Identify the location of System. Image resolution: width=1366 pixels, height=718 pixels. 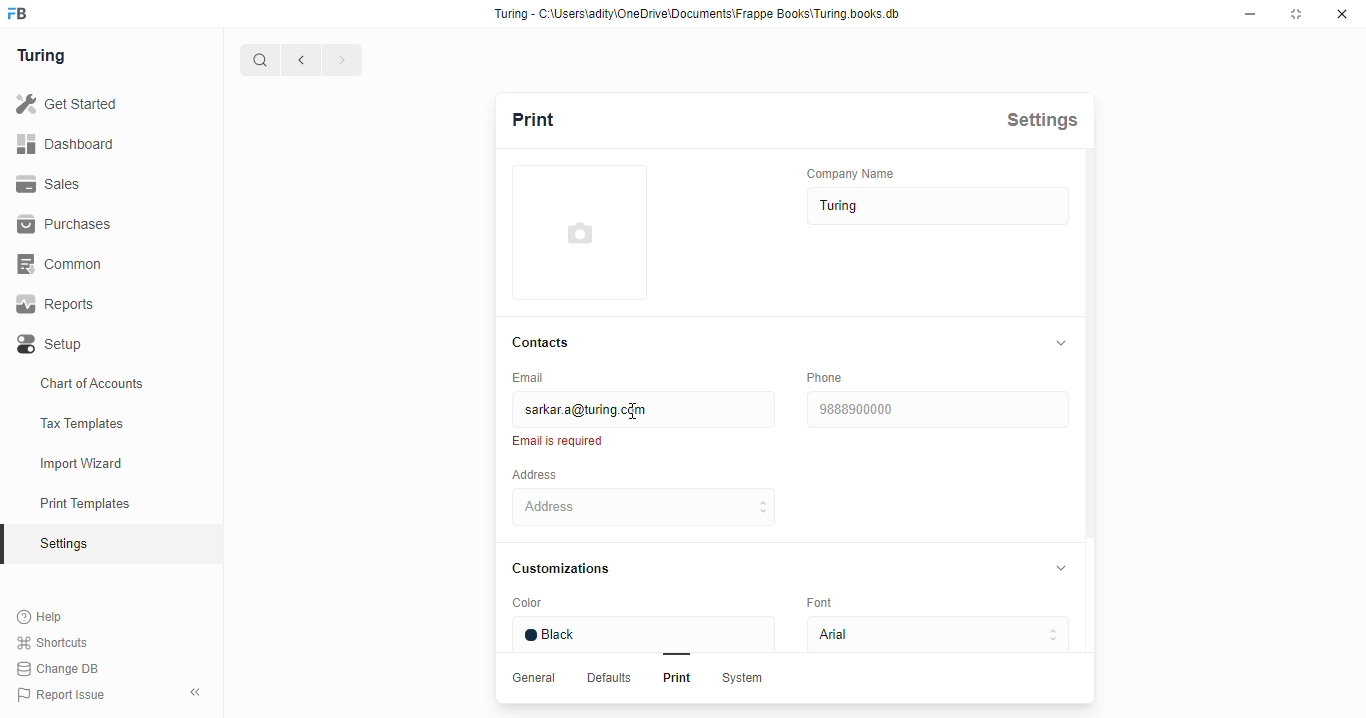
(745, 680).